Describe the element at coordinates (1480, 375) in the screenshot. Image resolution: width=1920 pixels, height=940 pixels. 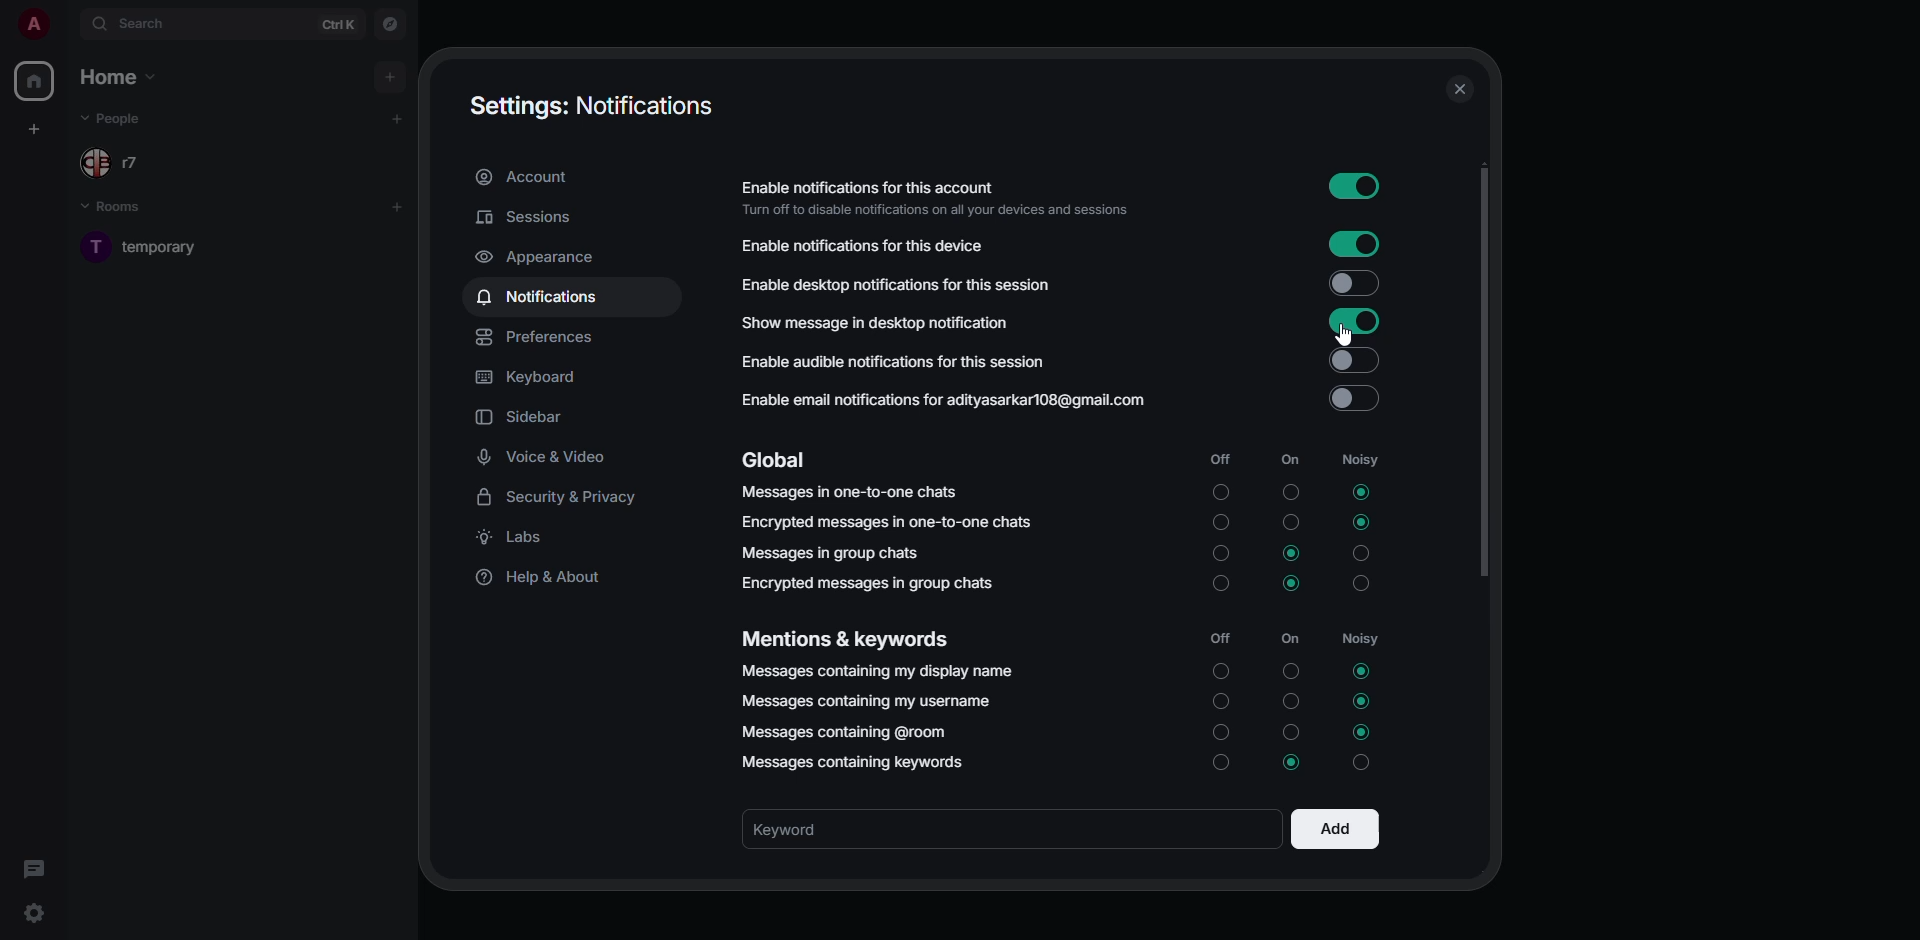
I see `scroll bar` at that location.